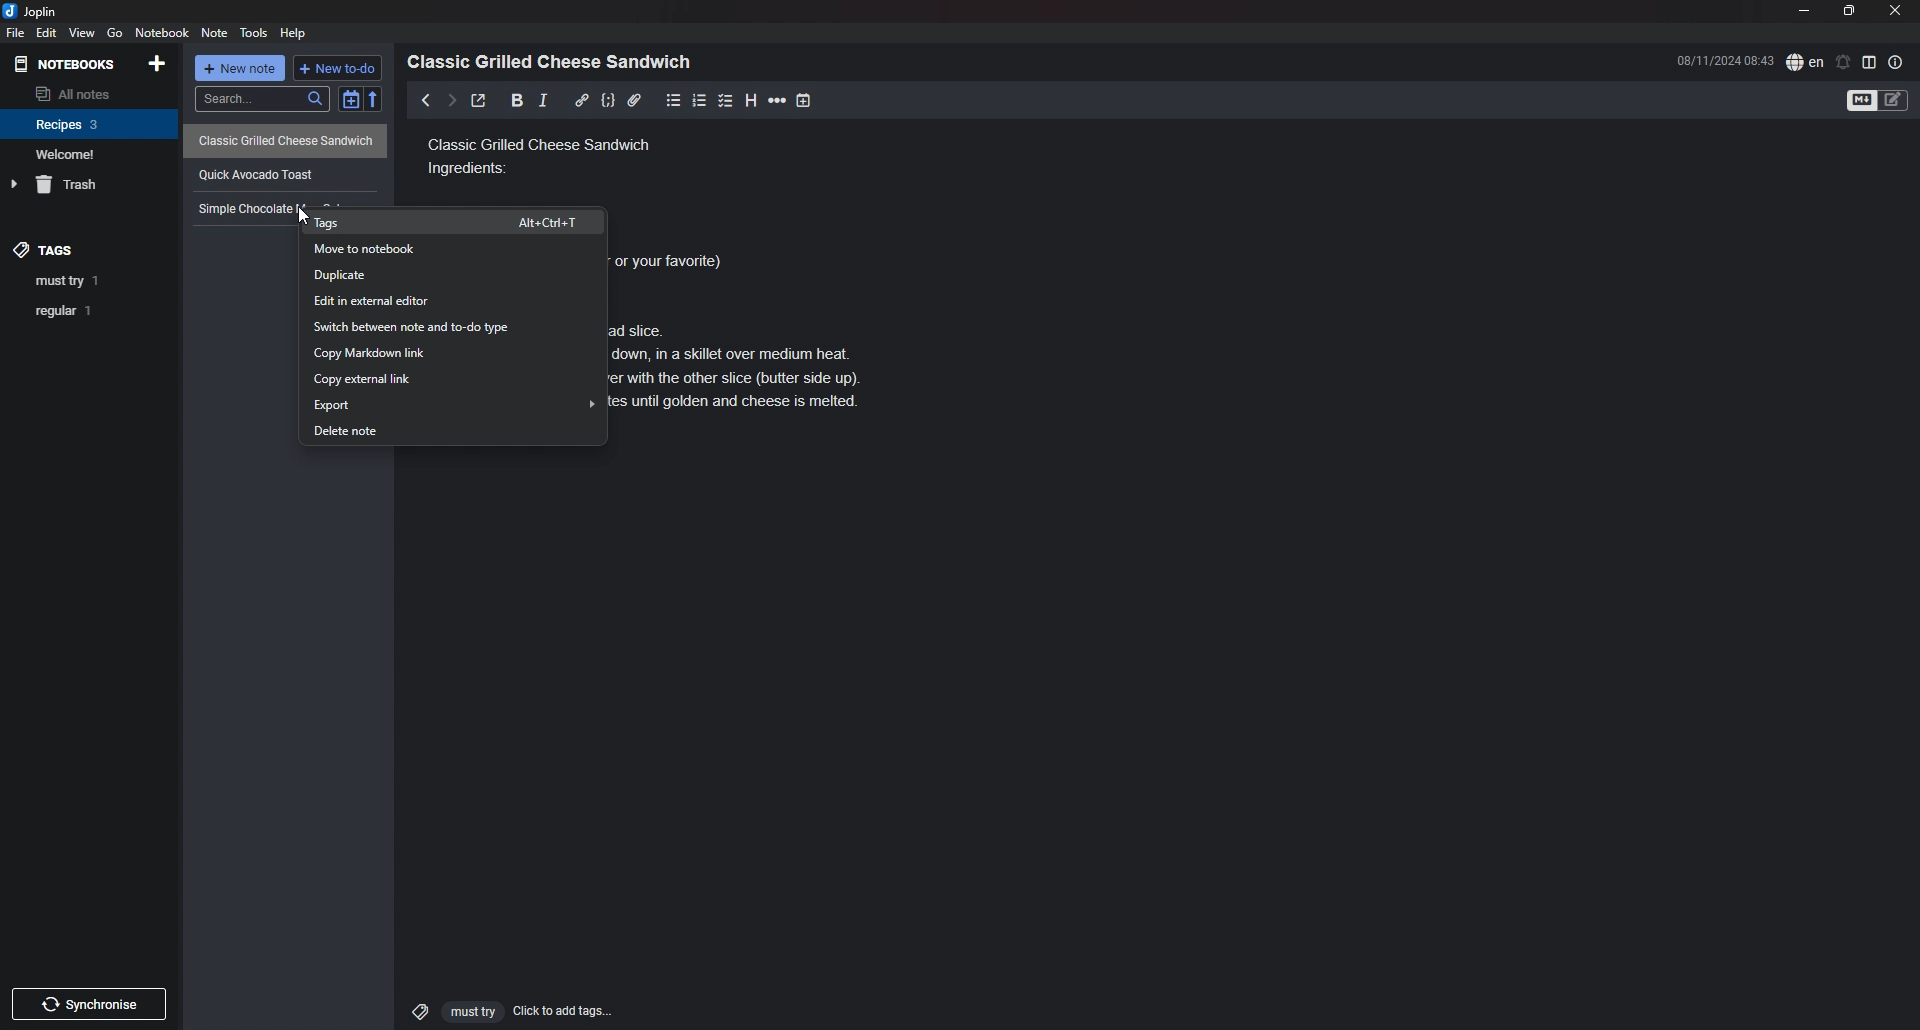 The width and height of the screenshot is (1920, 1030). I want to click on notebook, so click(164, 32).